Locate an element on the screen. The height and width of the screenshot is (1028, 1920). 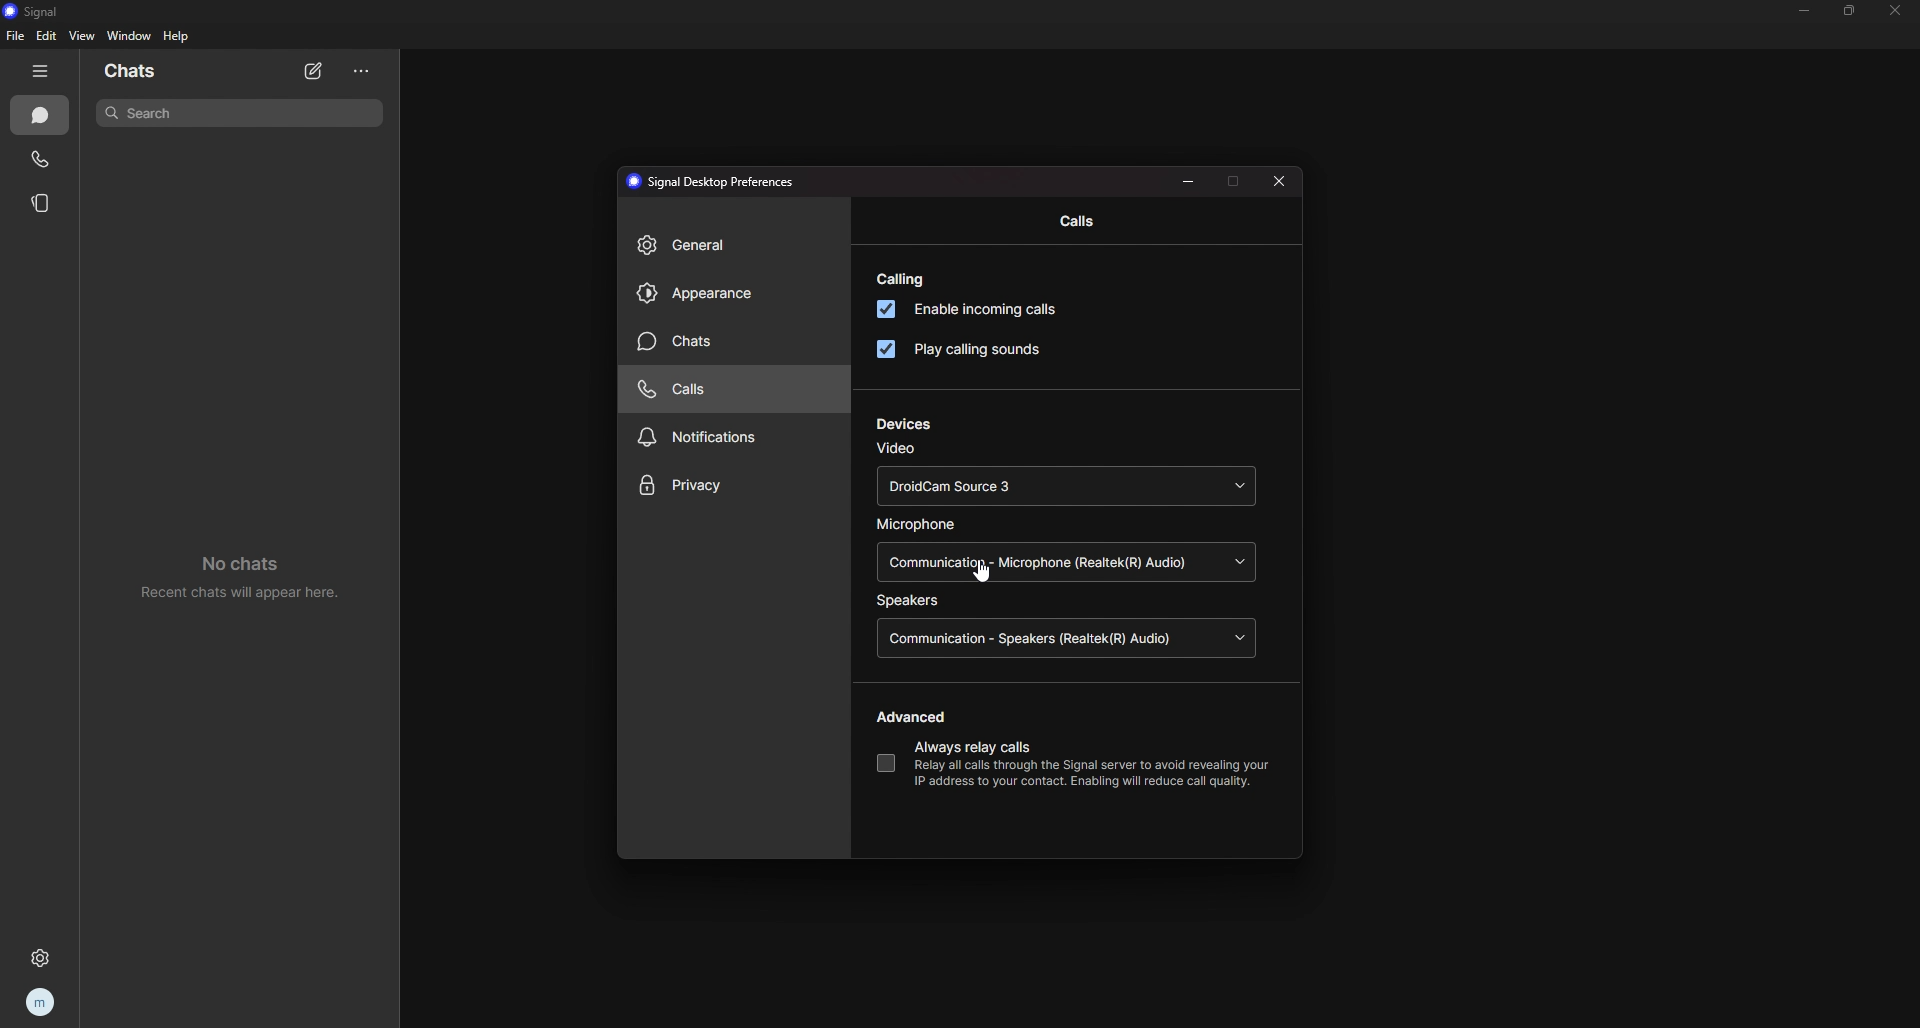
chats is located at coordinates (162, 69).